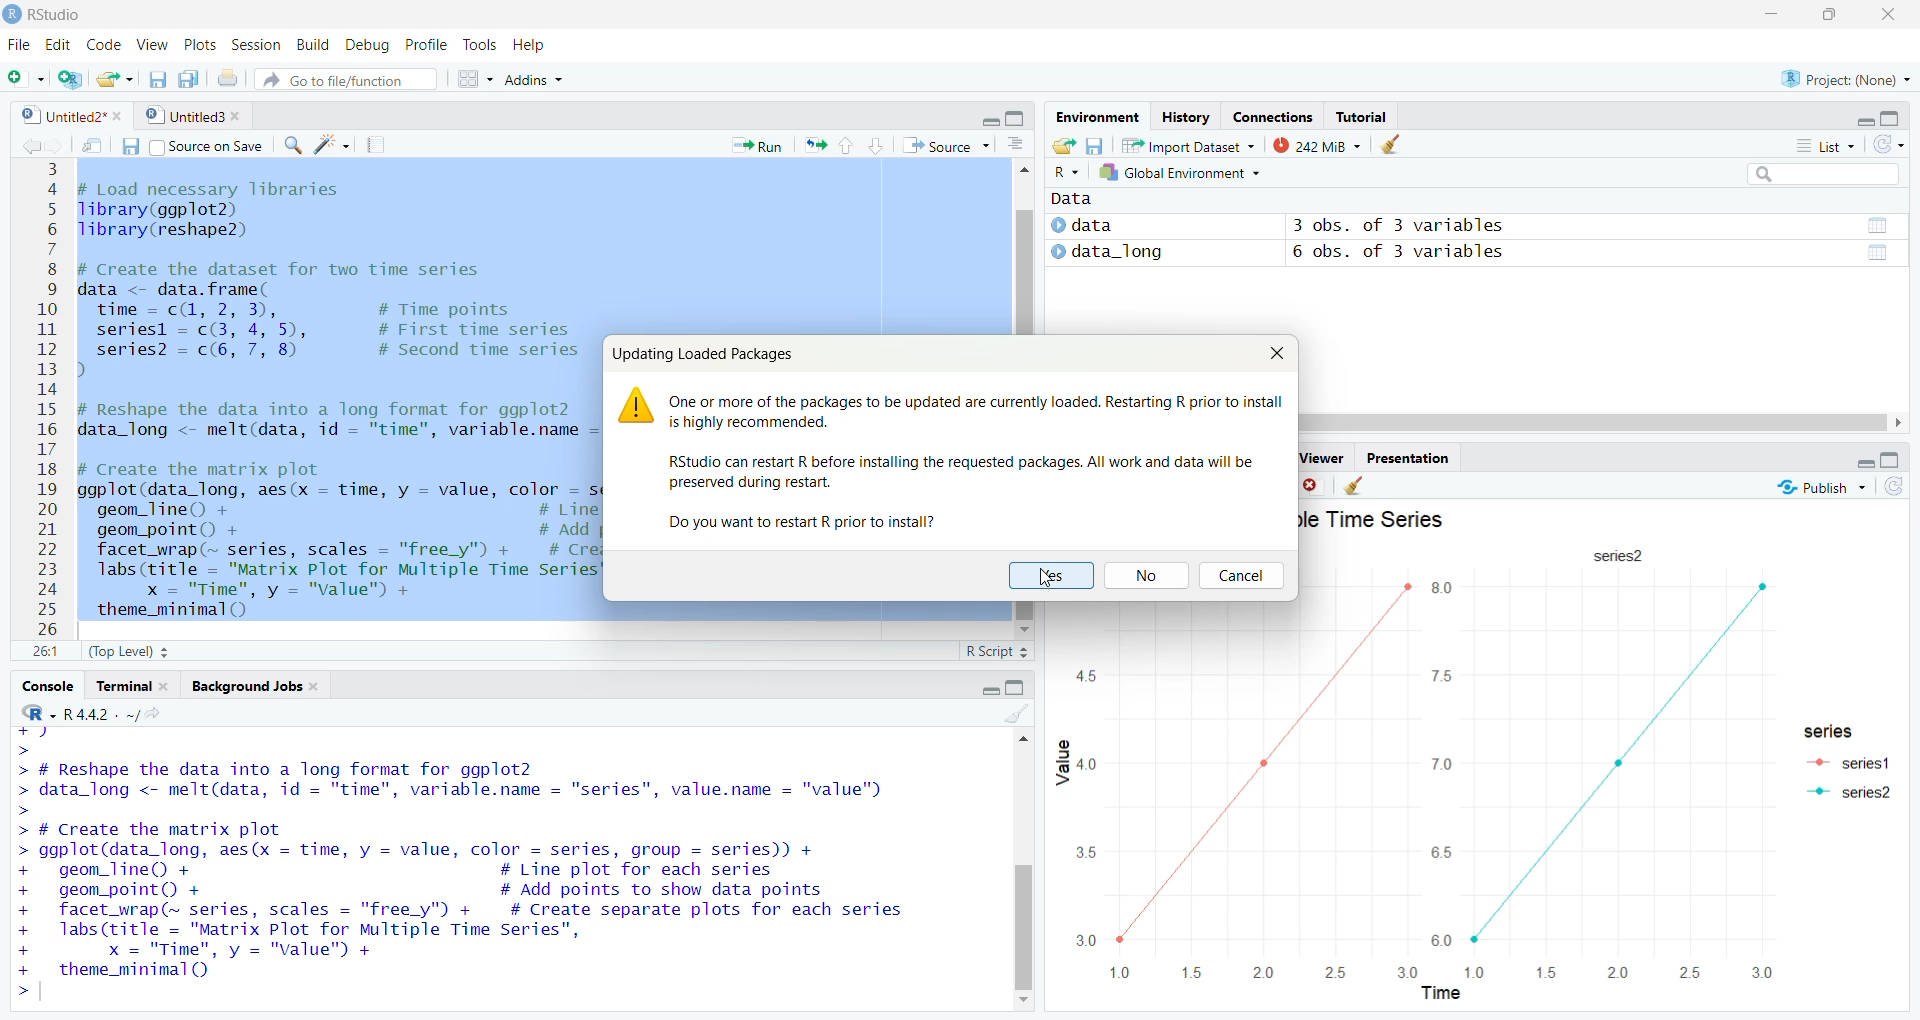  What do you see at coordinates (815, 144) in the screenshot?
I see `re -run previoud code` at bounding box center [815, 144].